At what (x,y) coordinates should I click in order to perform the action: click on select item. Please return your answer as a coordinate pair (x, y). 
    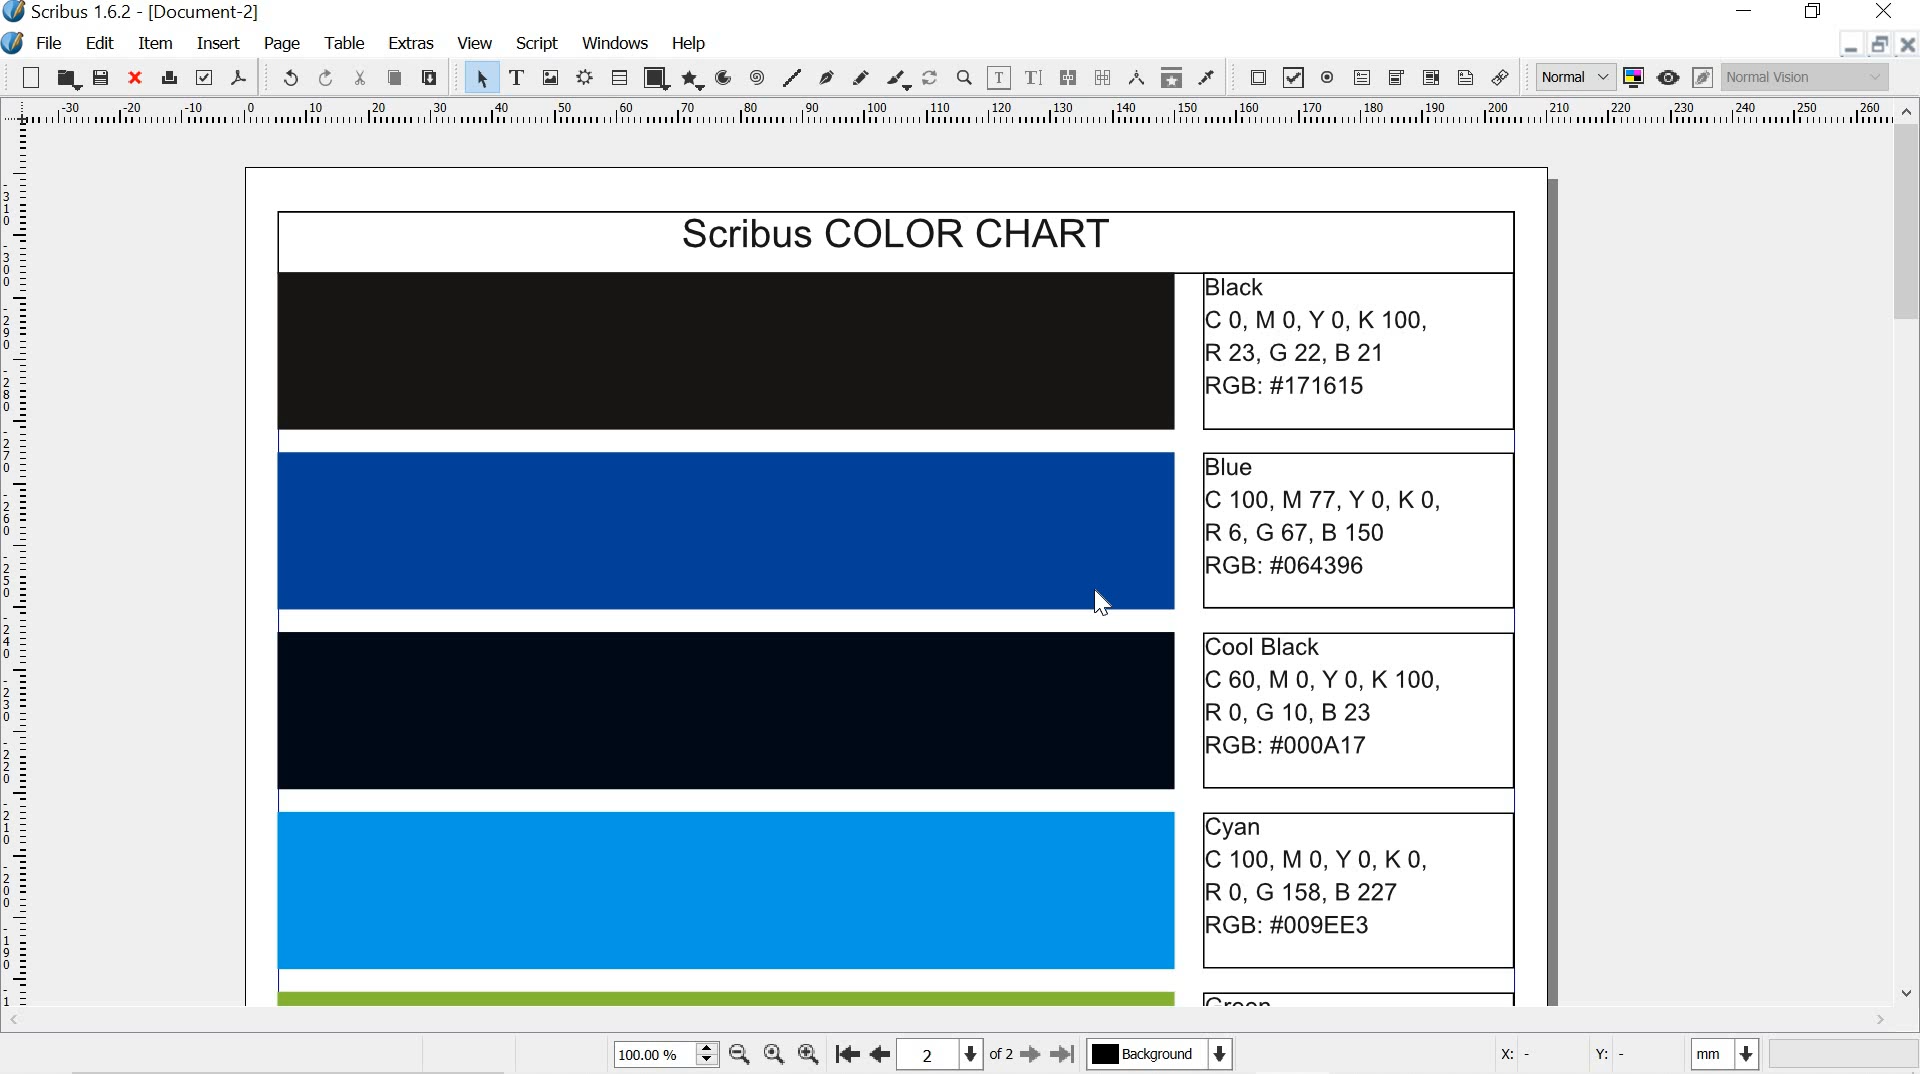
    Looking at the image, I should click on (479, 76).